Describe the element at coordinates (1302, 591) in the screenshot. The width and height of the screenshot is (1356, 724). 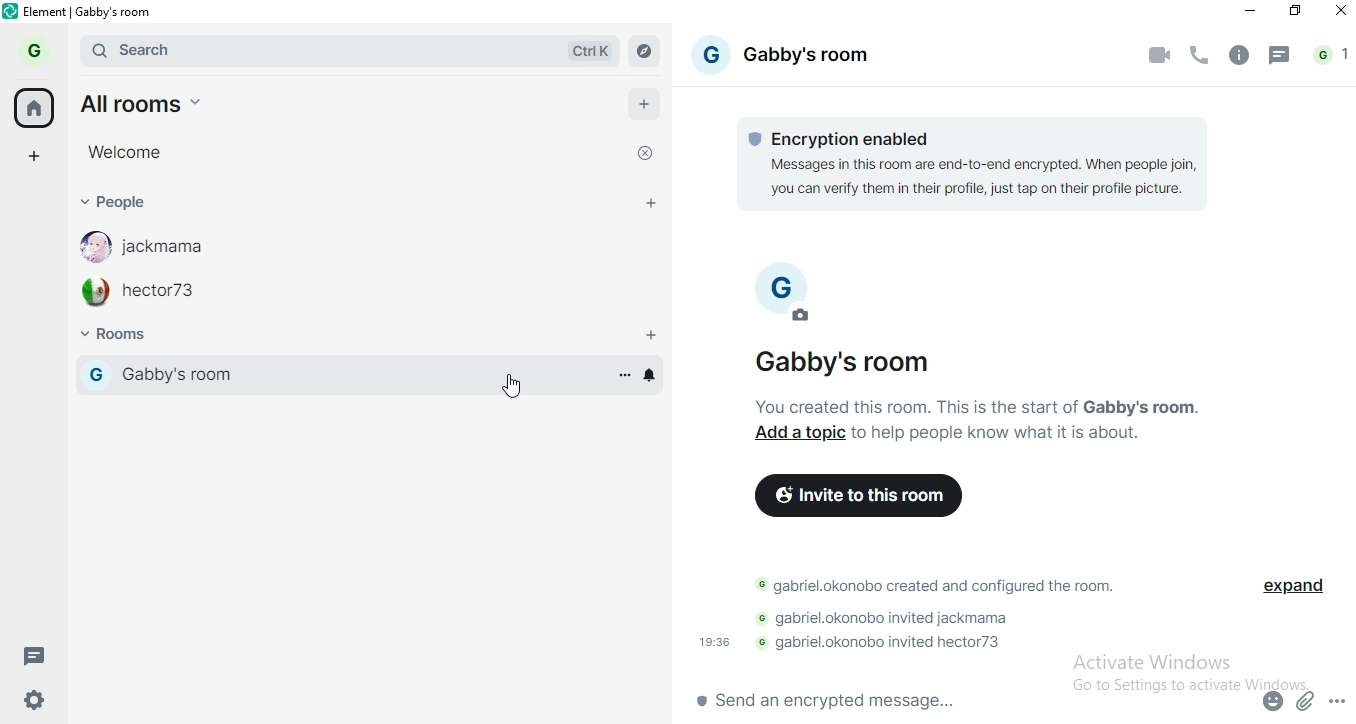
I see `expand` at that location.